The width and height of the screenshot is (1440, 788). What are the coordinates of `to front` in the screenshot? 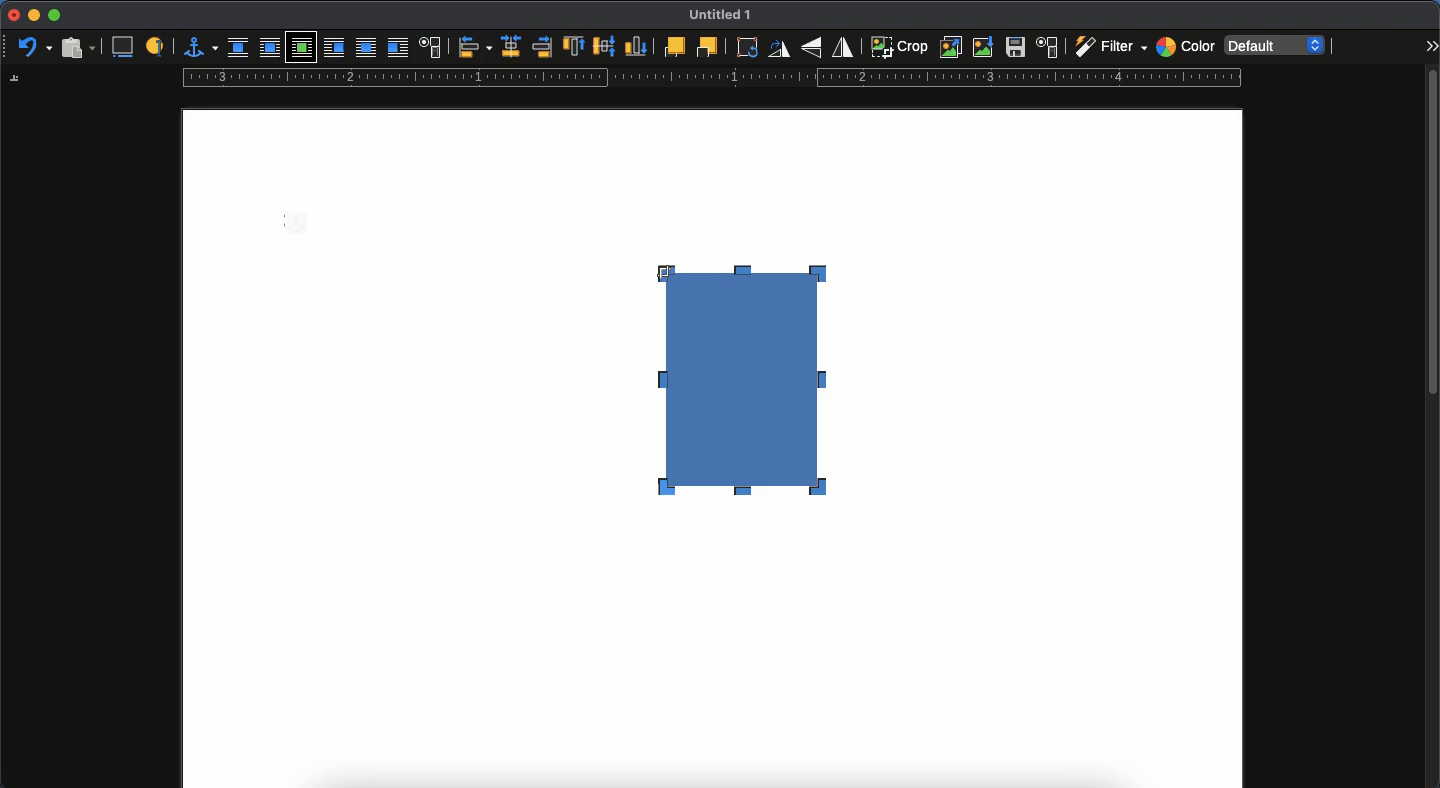 It's located at (673, 47).